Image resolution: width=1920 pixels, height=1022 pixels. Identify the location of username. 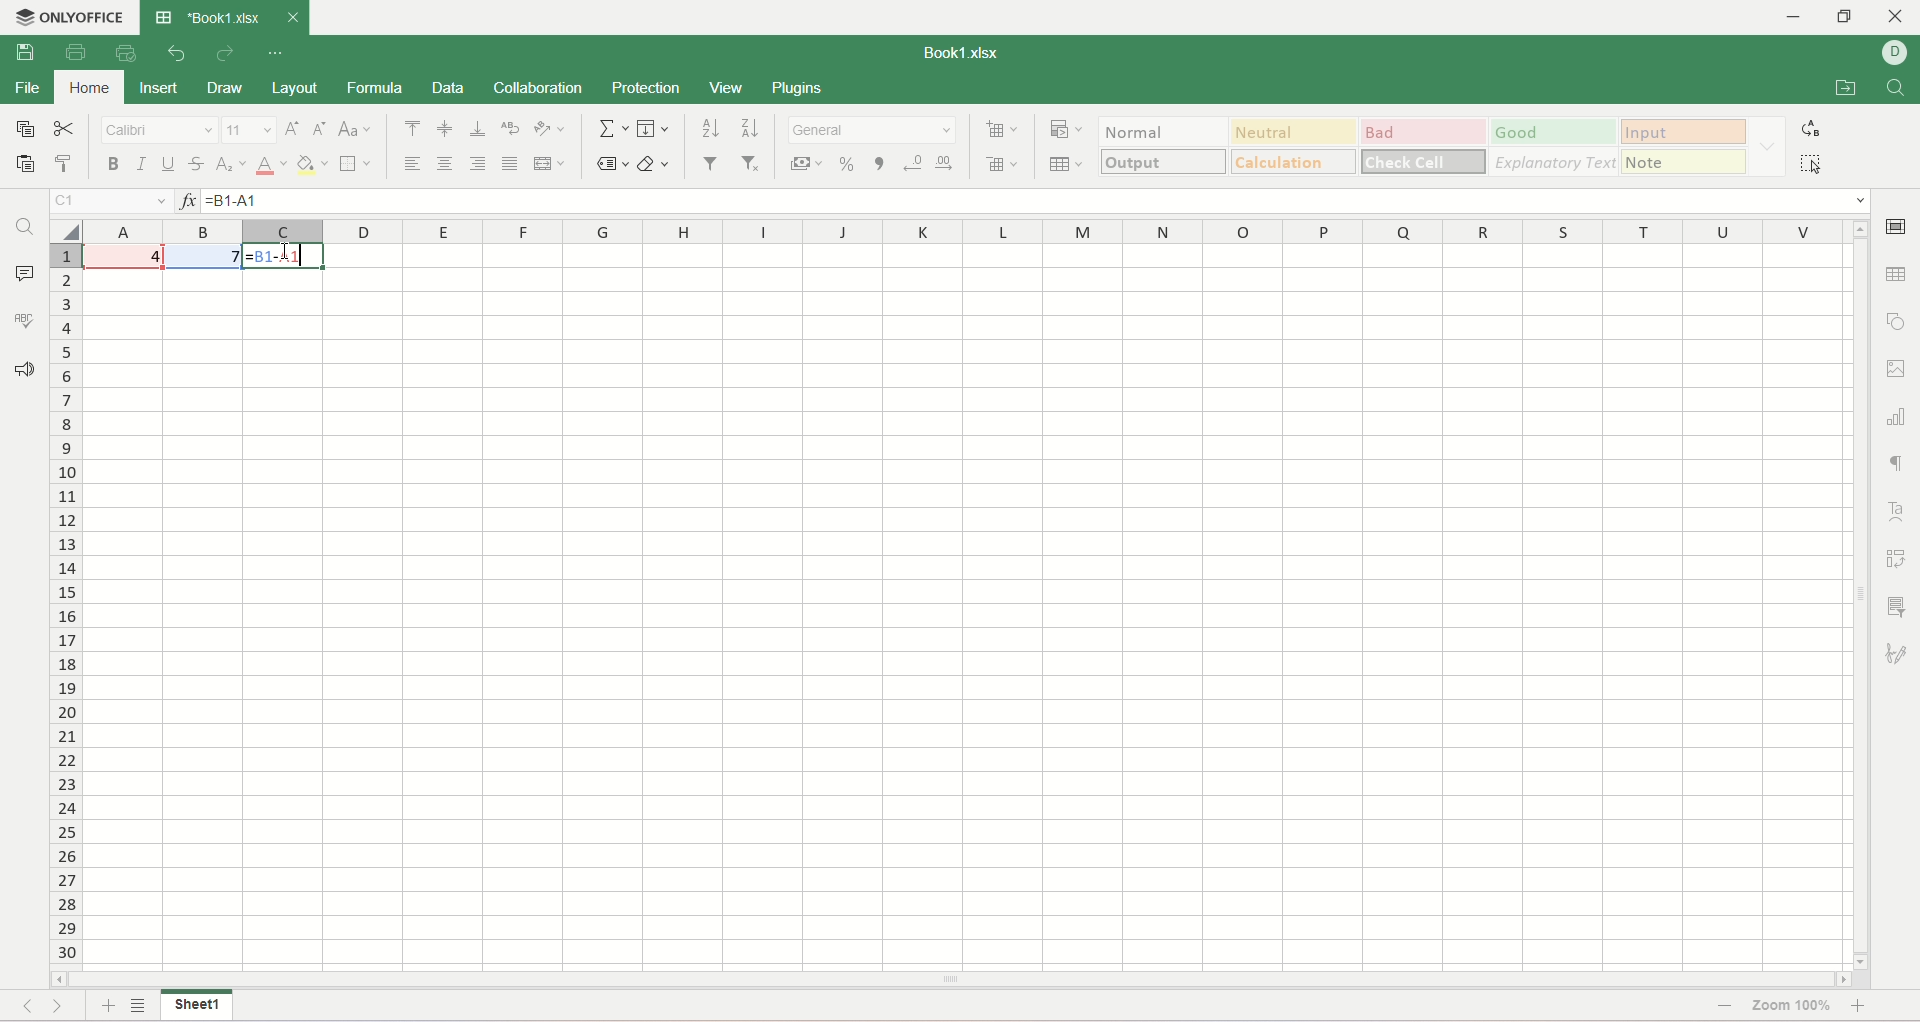
(1895, 55).